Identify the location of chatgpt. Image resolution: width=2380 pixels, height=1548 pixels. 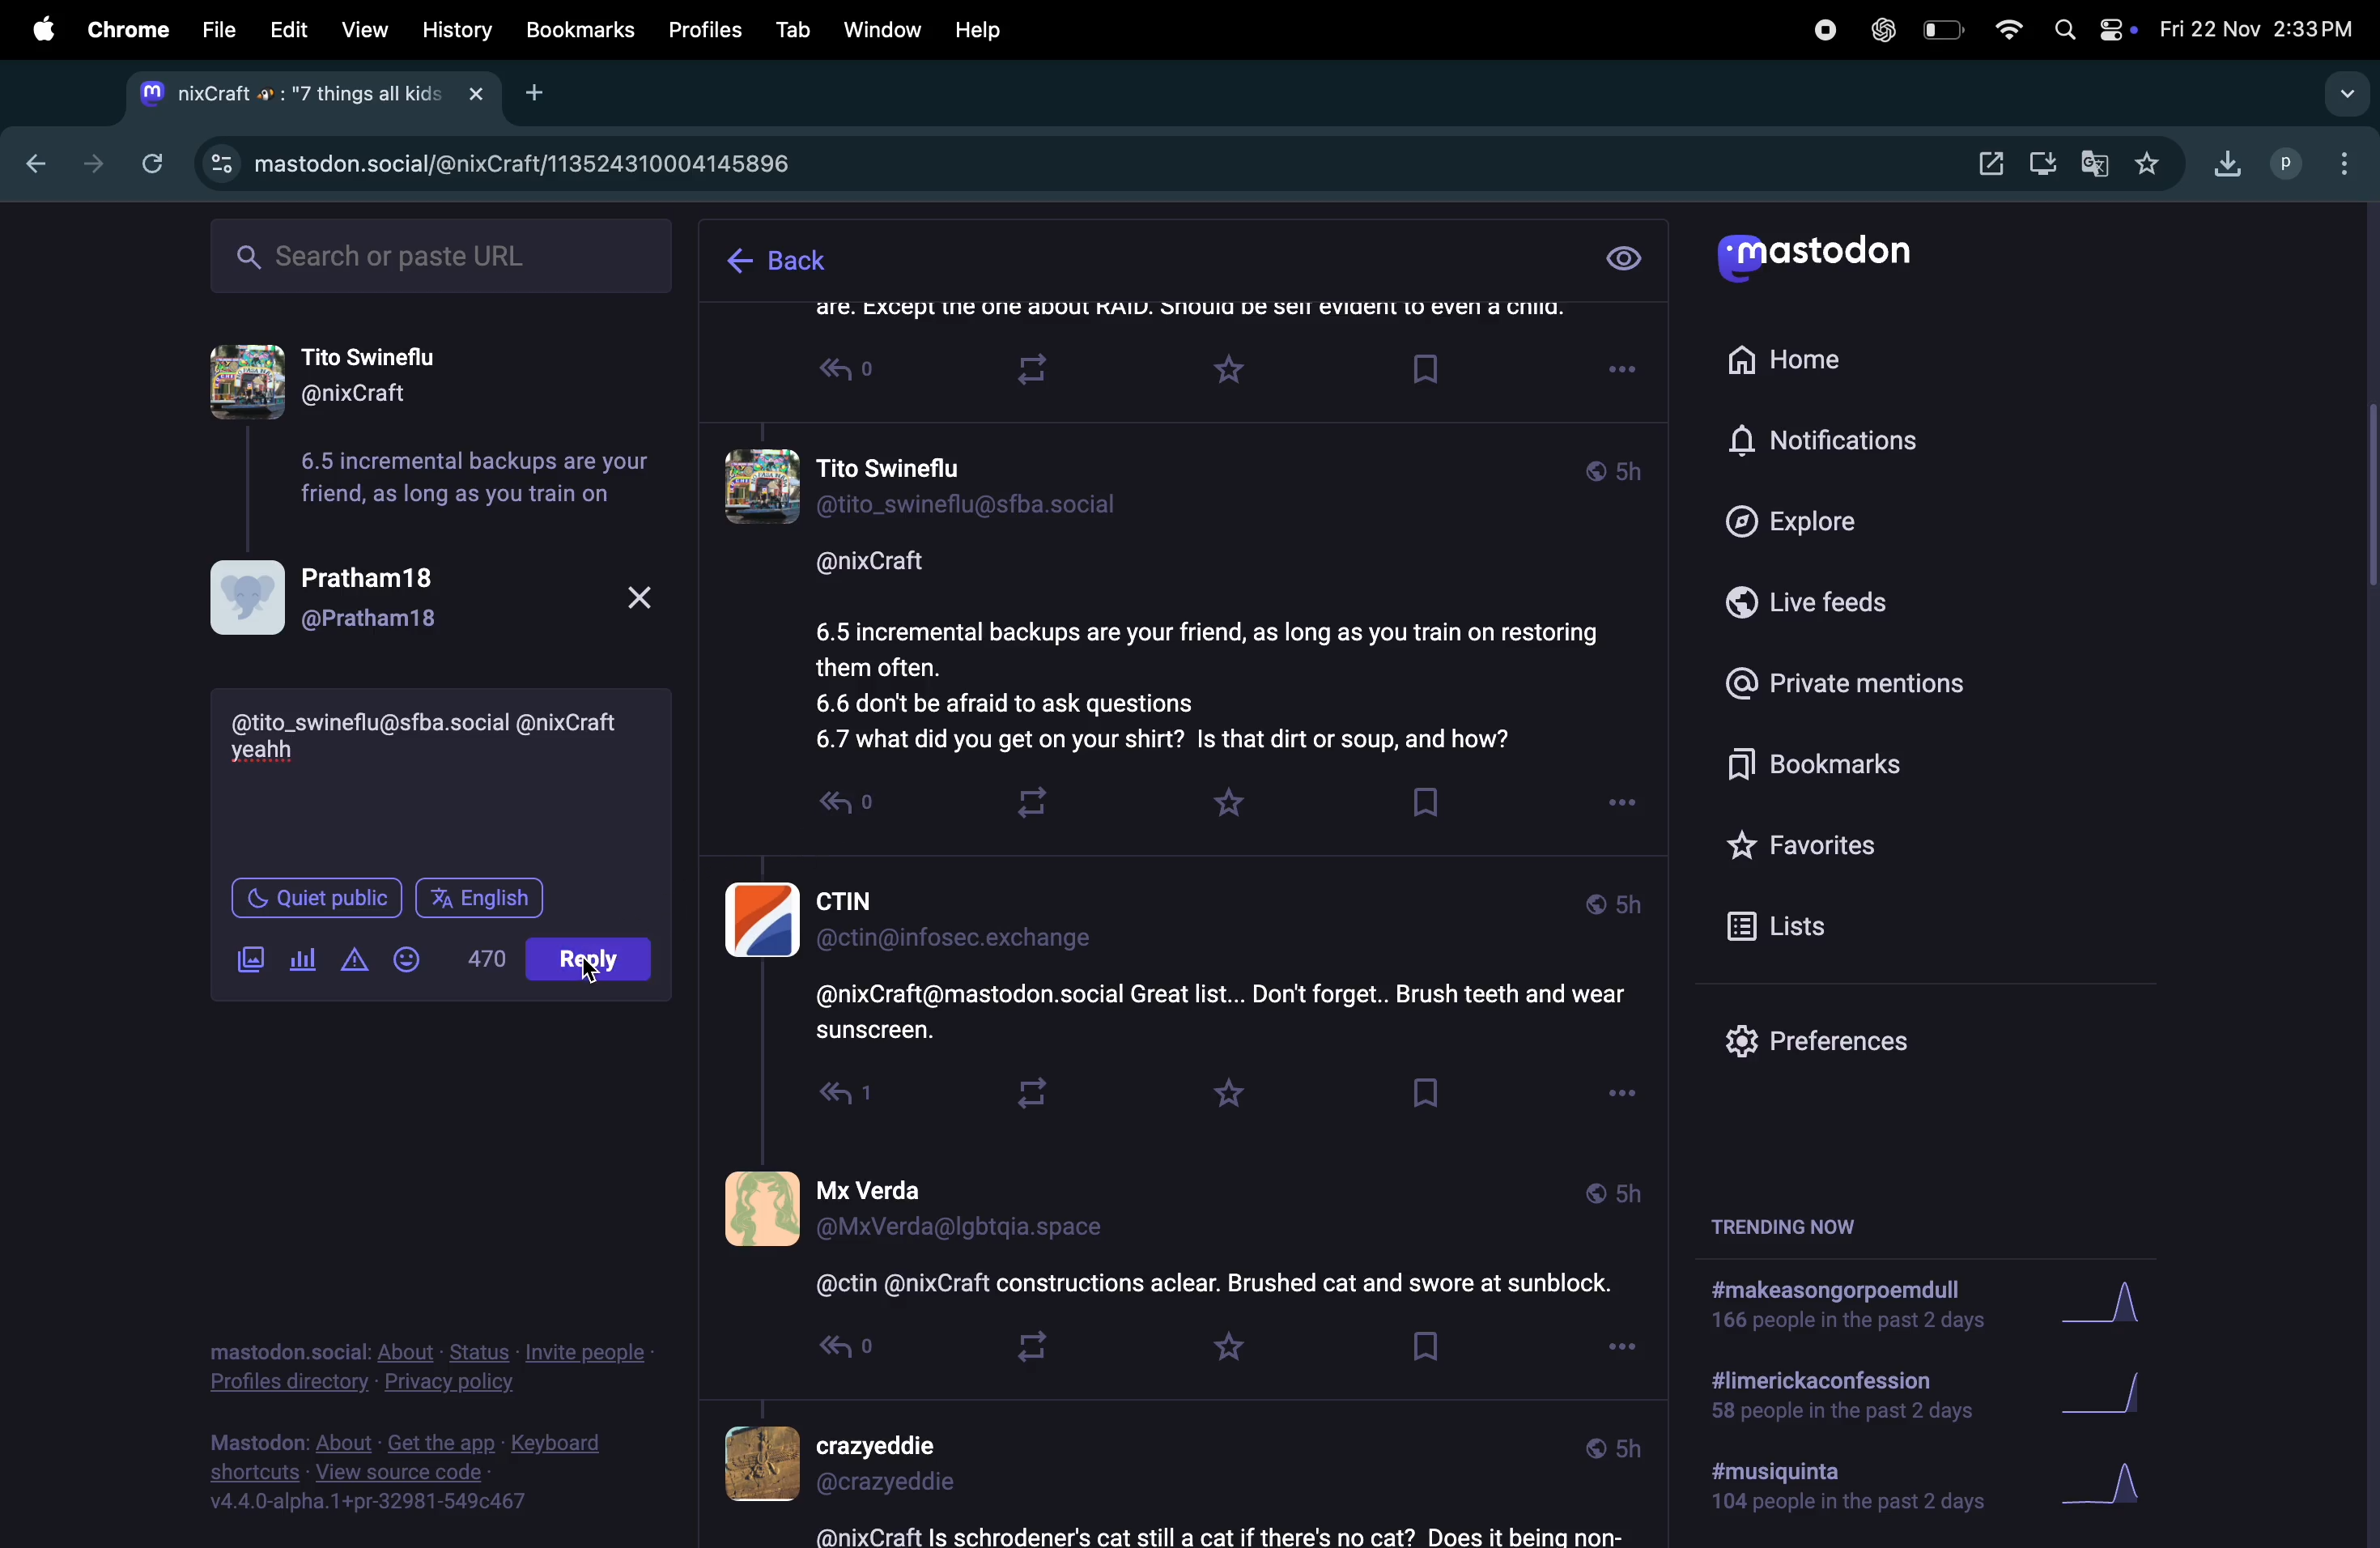
(1879, 30).